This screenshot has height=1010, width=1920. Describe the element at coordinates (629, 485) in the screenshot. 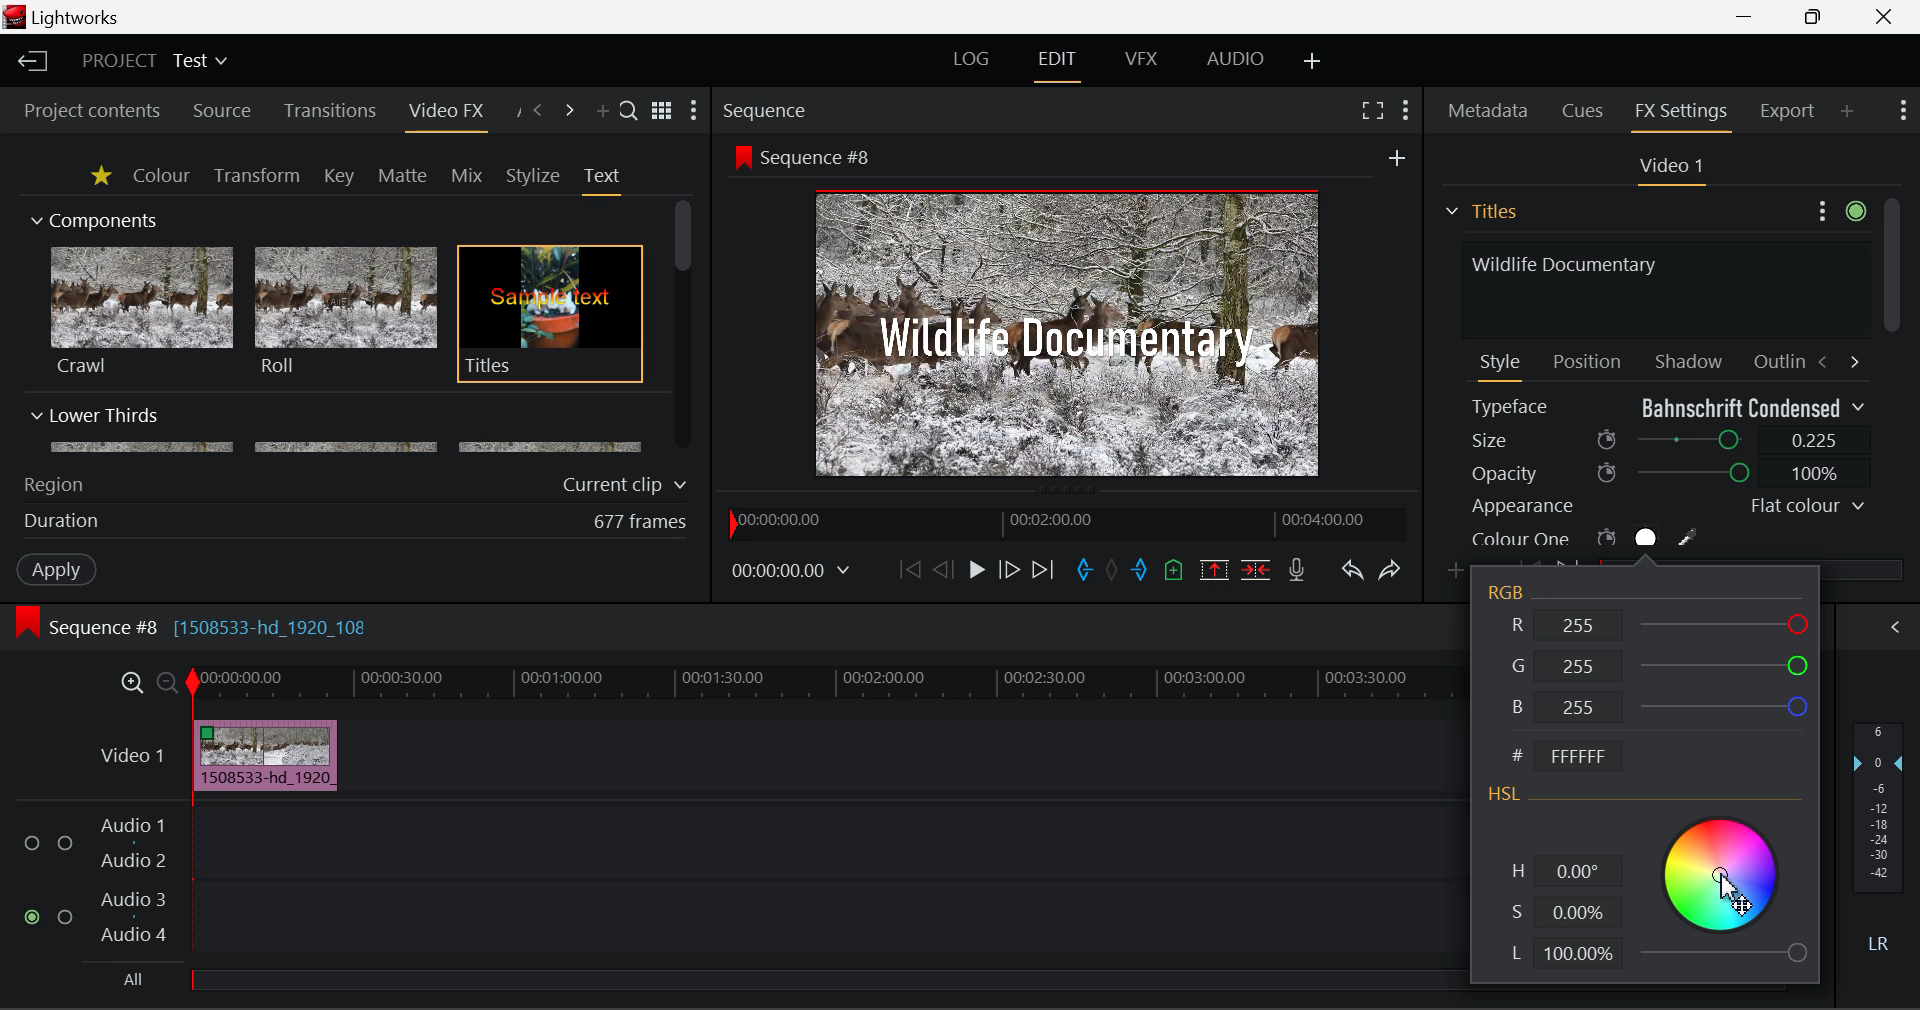

I see `Current clip` at that location.